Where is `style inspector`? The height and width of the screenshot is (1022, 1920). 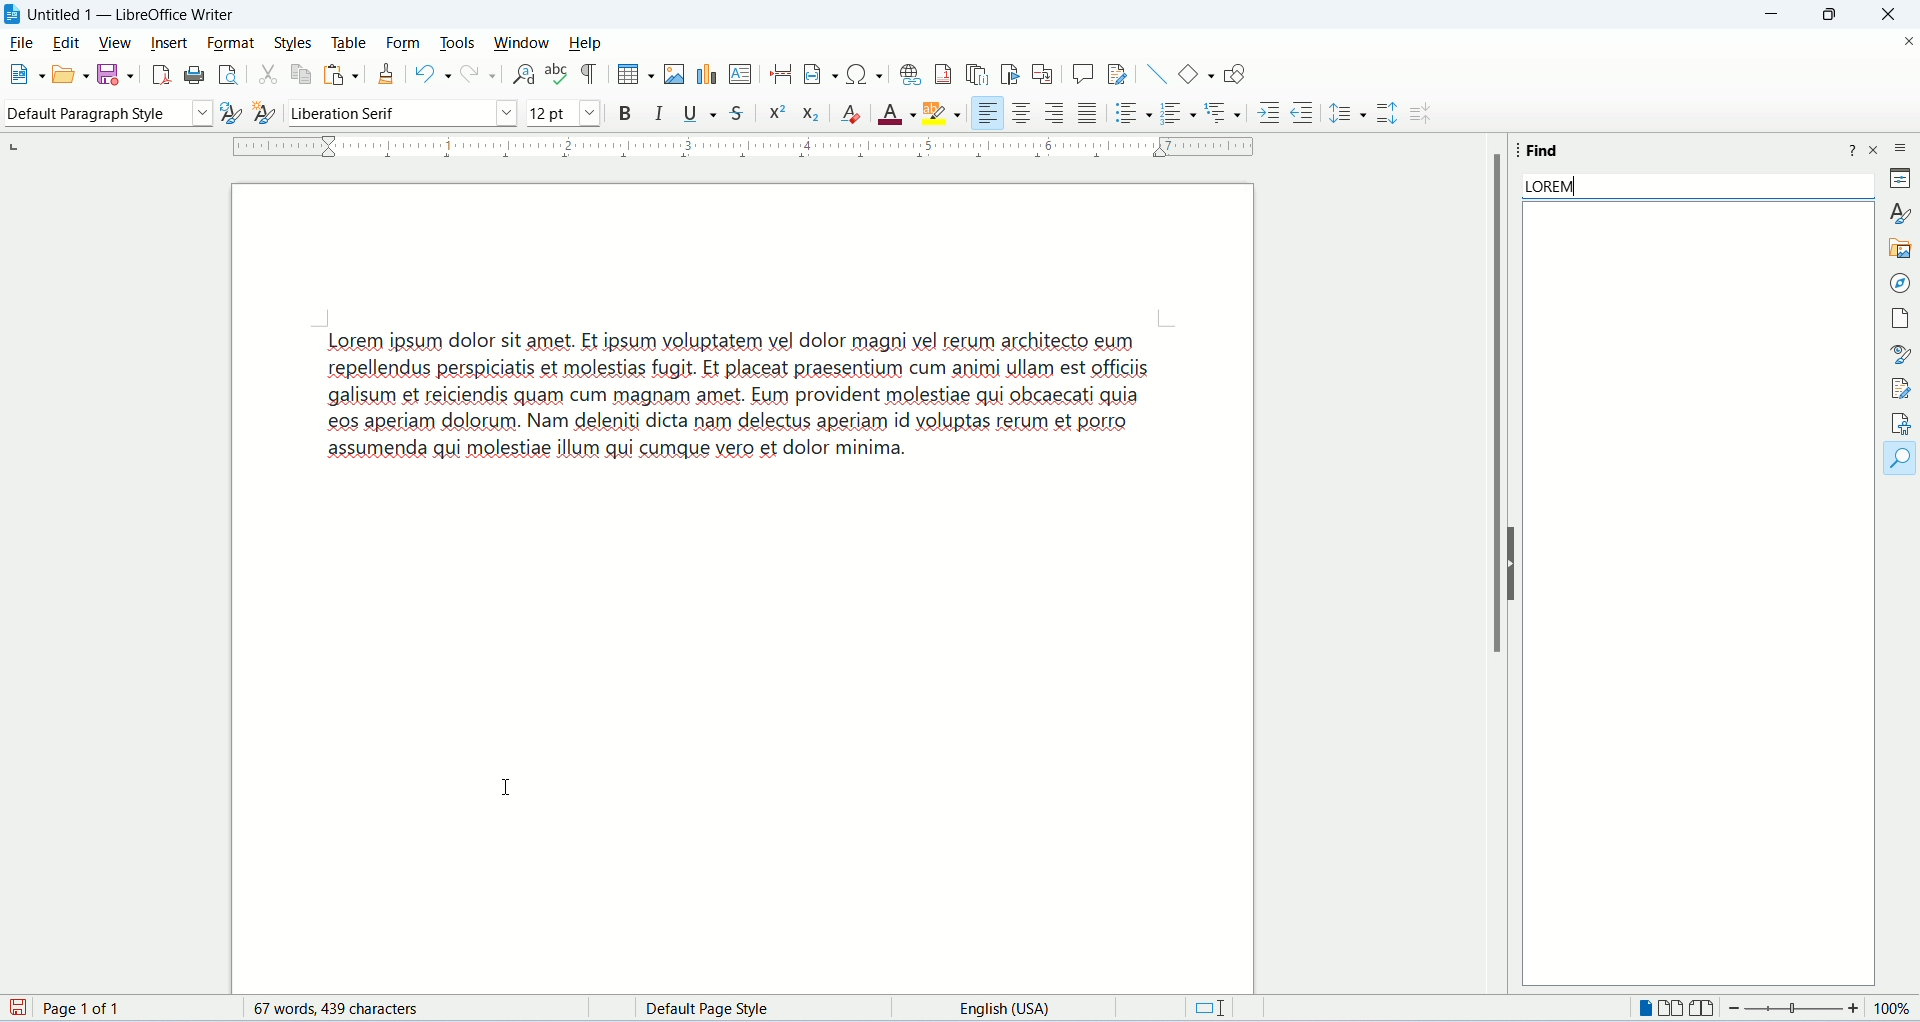
style inspector is located at coordinates (1903, 354).